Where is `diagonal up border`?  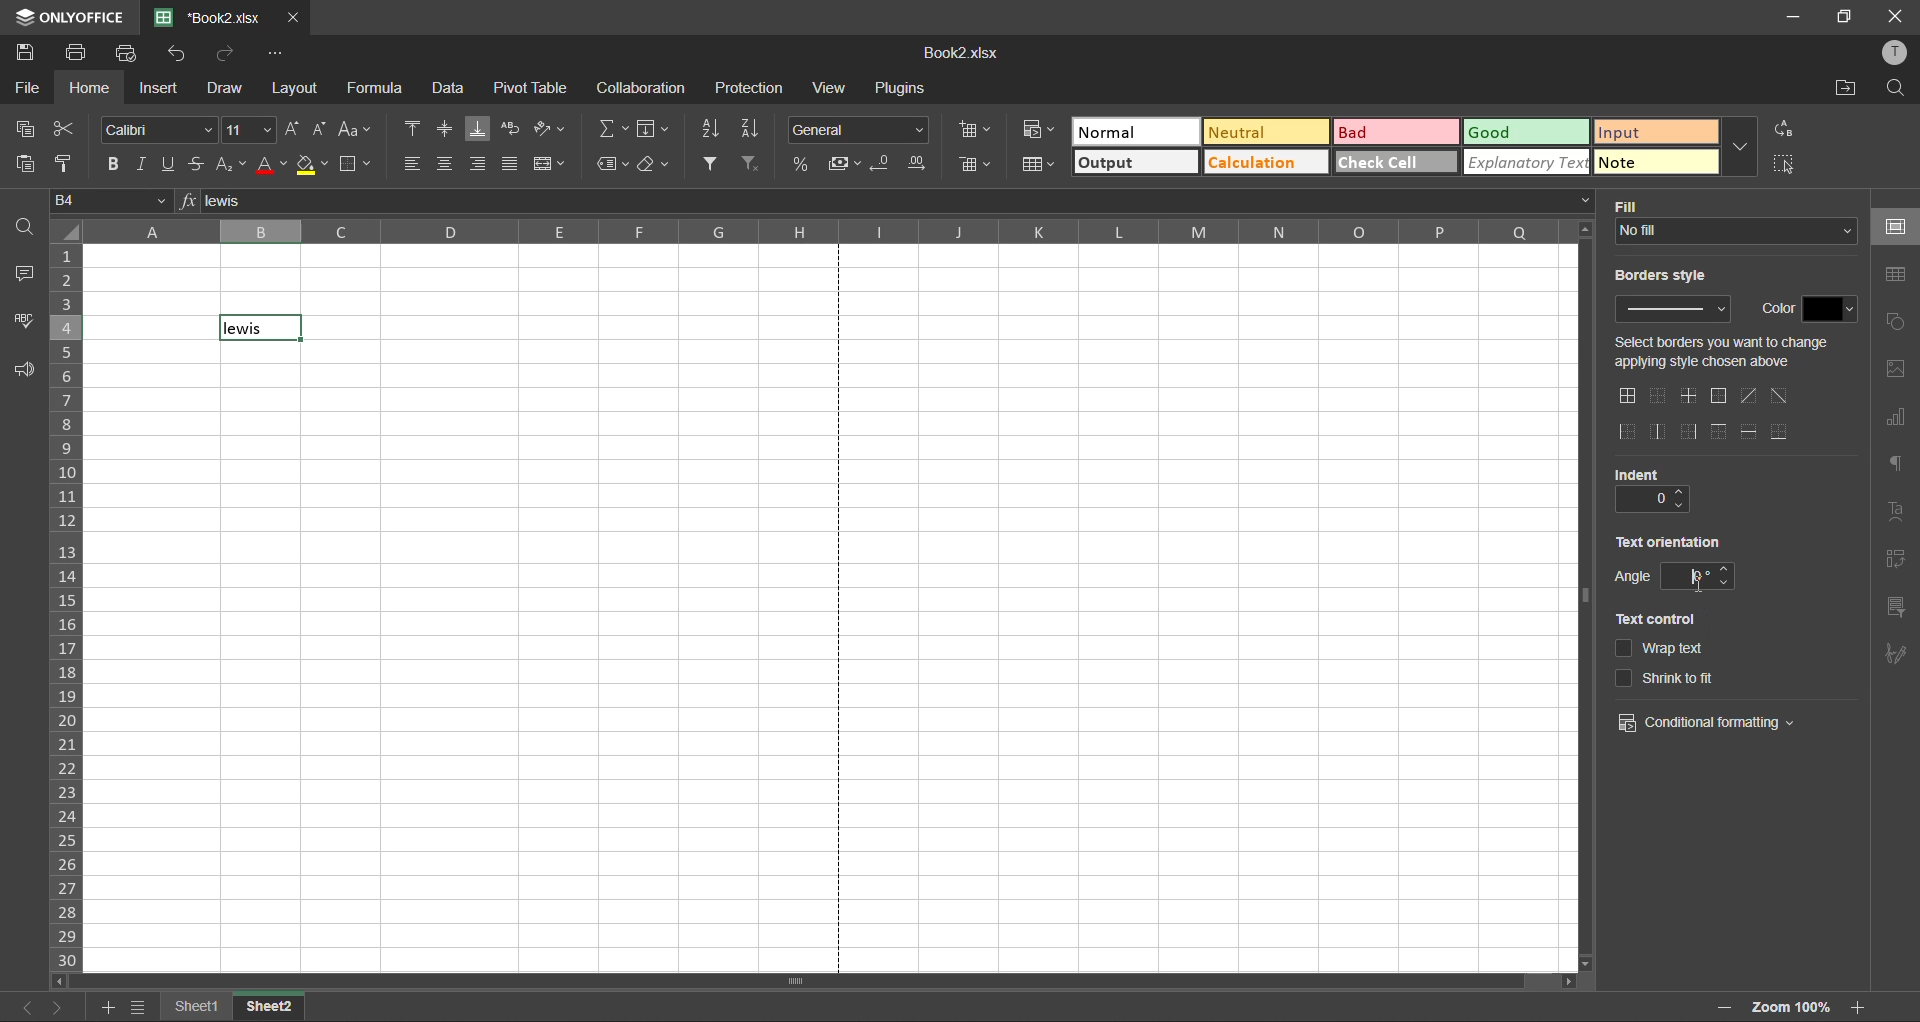 diagonal up border is located at coordinates (1746, 396).